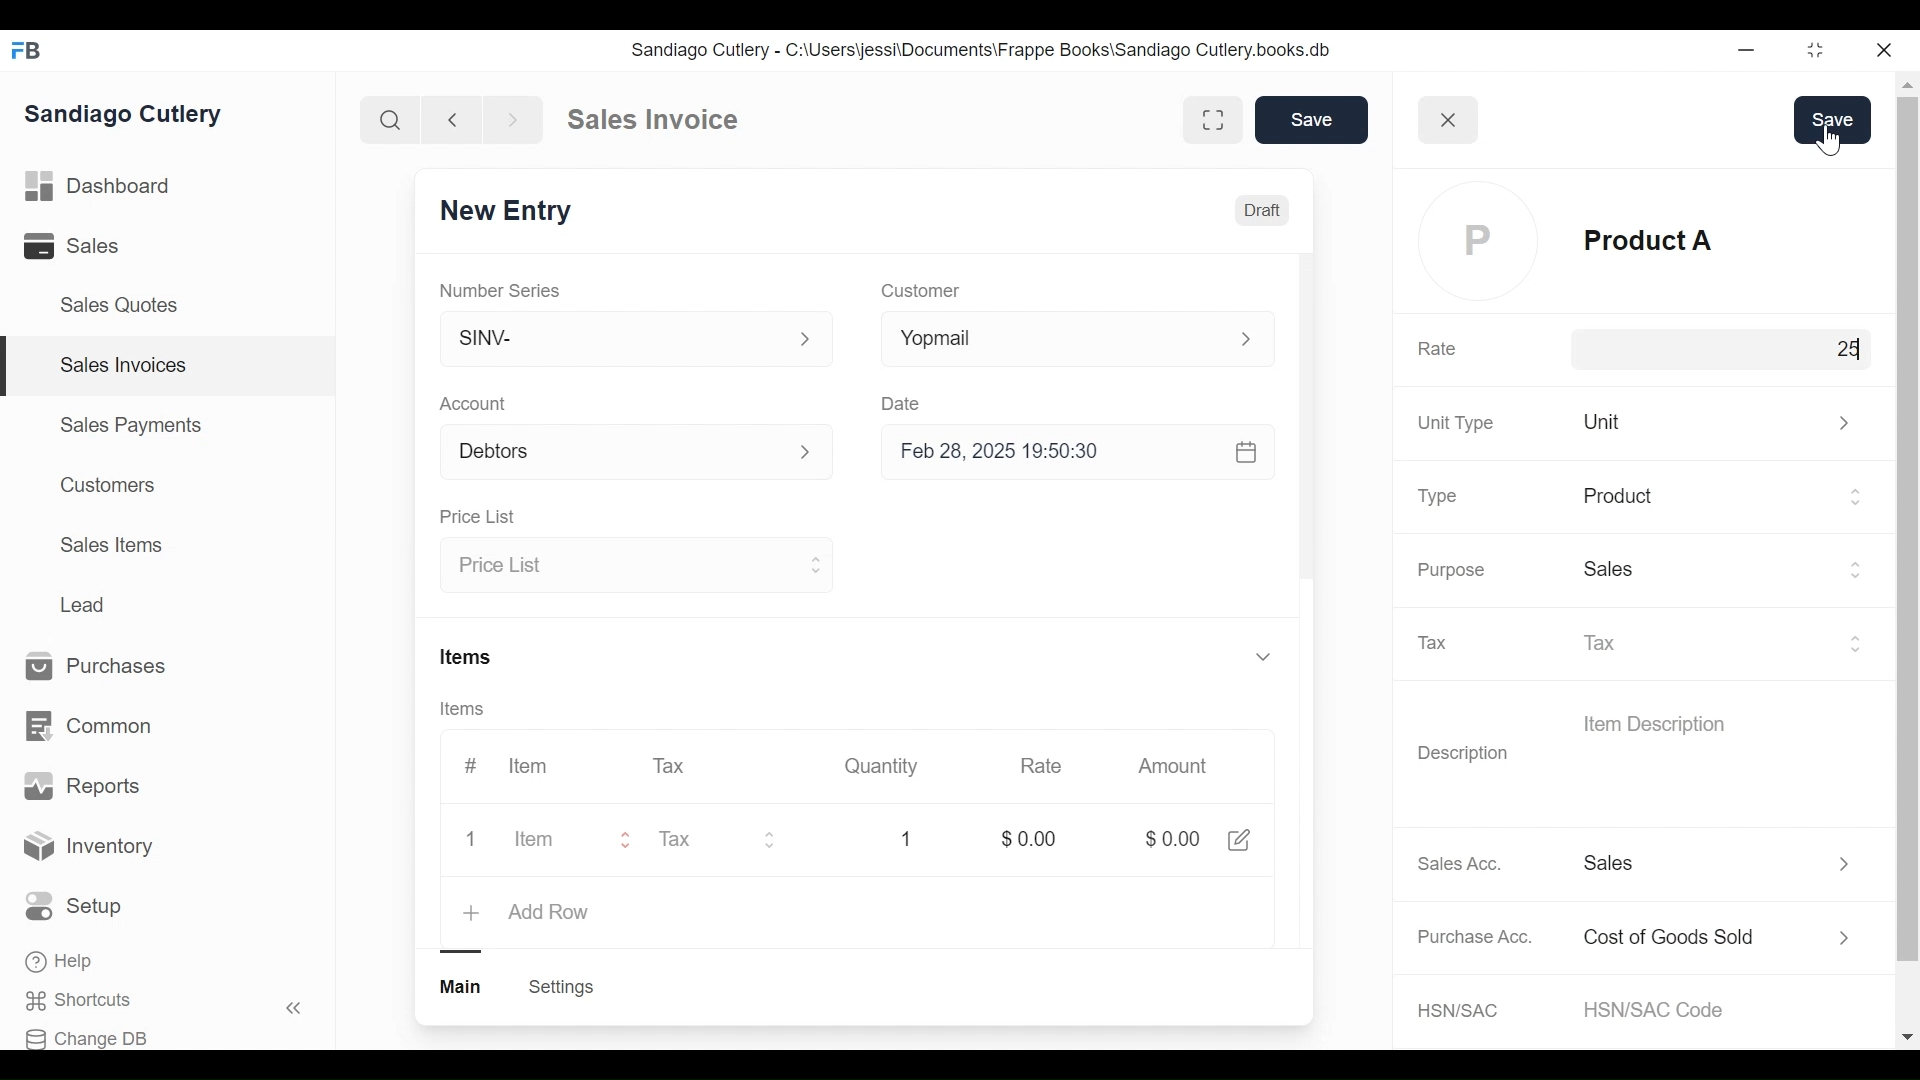  I want to click on Item, so click(526, 766).